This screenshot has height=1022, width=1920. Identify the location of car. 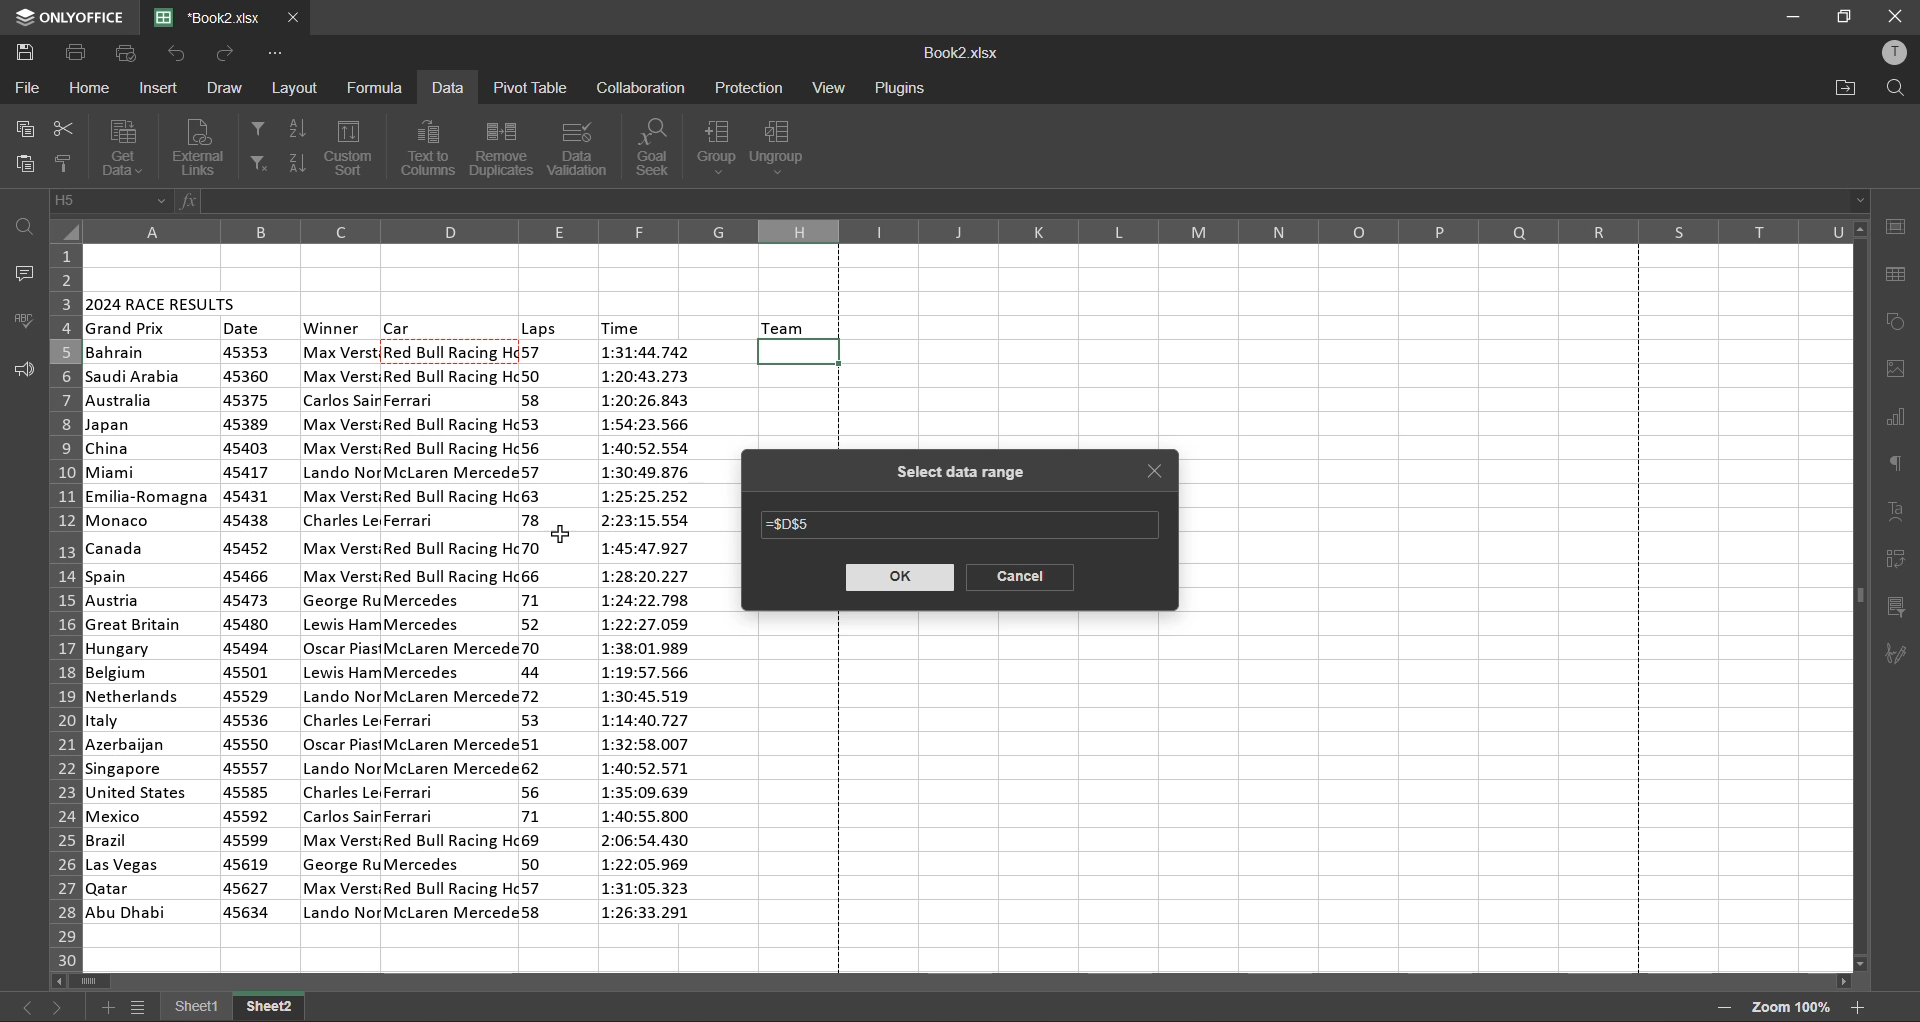
(450, 631).